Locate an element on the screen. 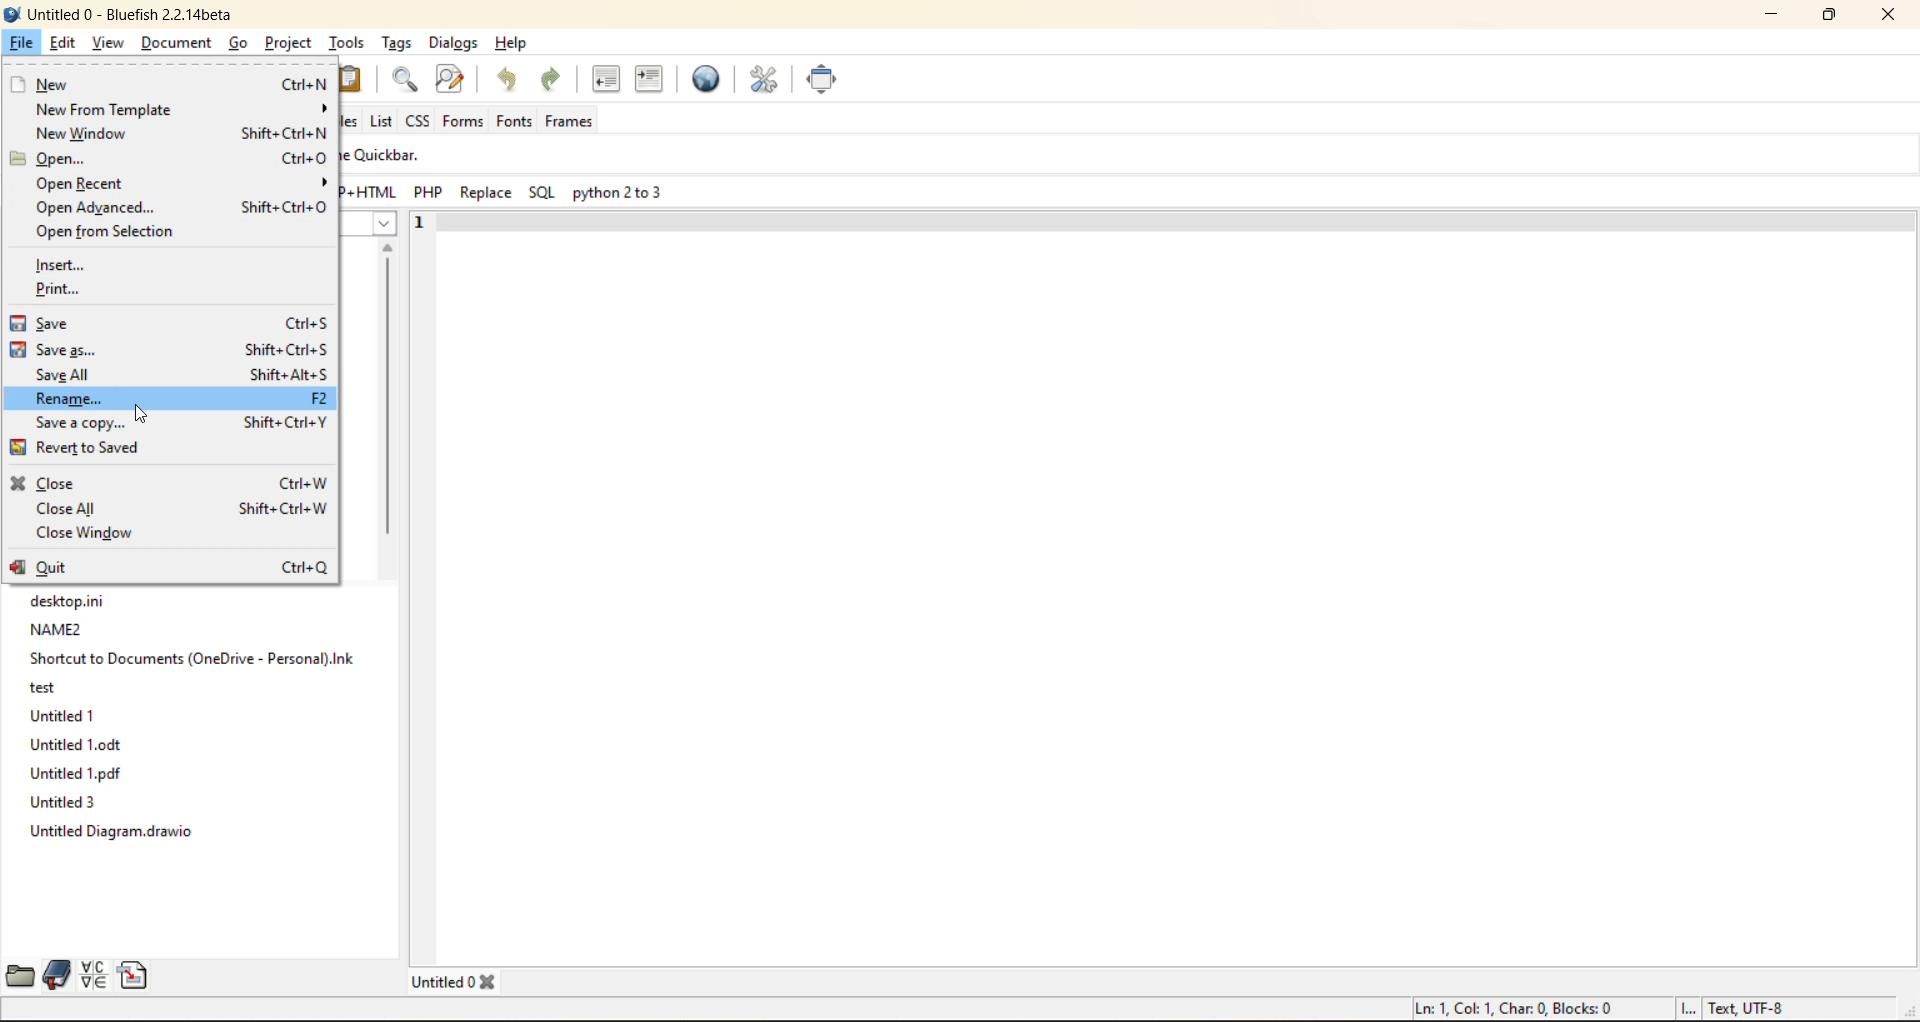  forms is located at coordinates (465, 122).